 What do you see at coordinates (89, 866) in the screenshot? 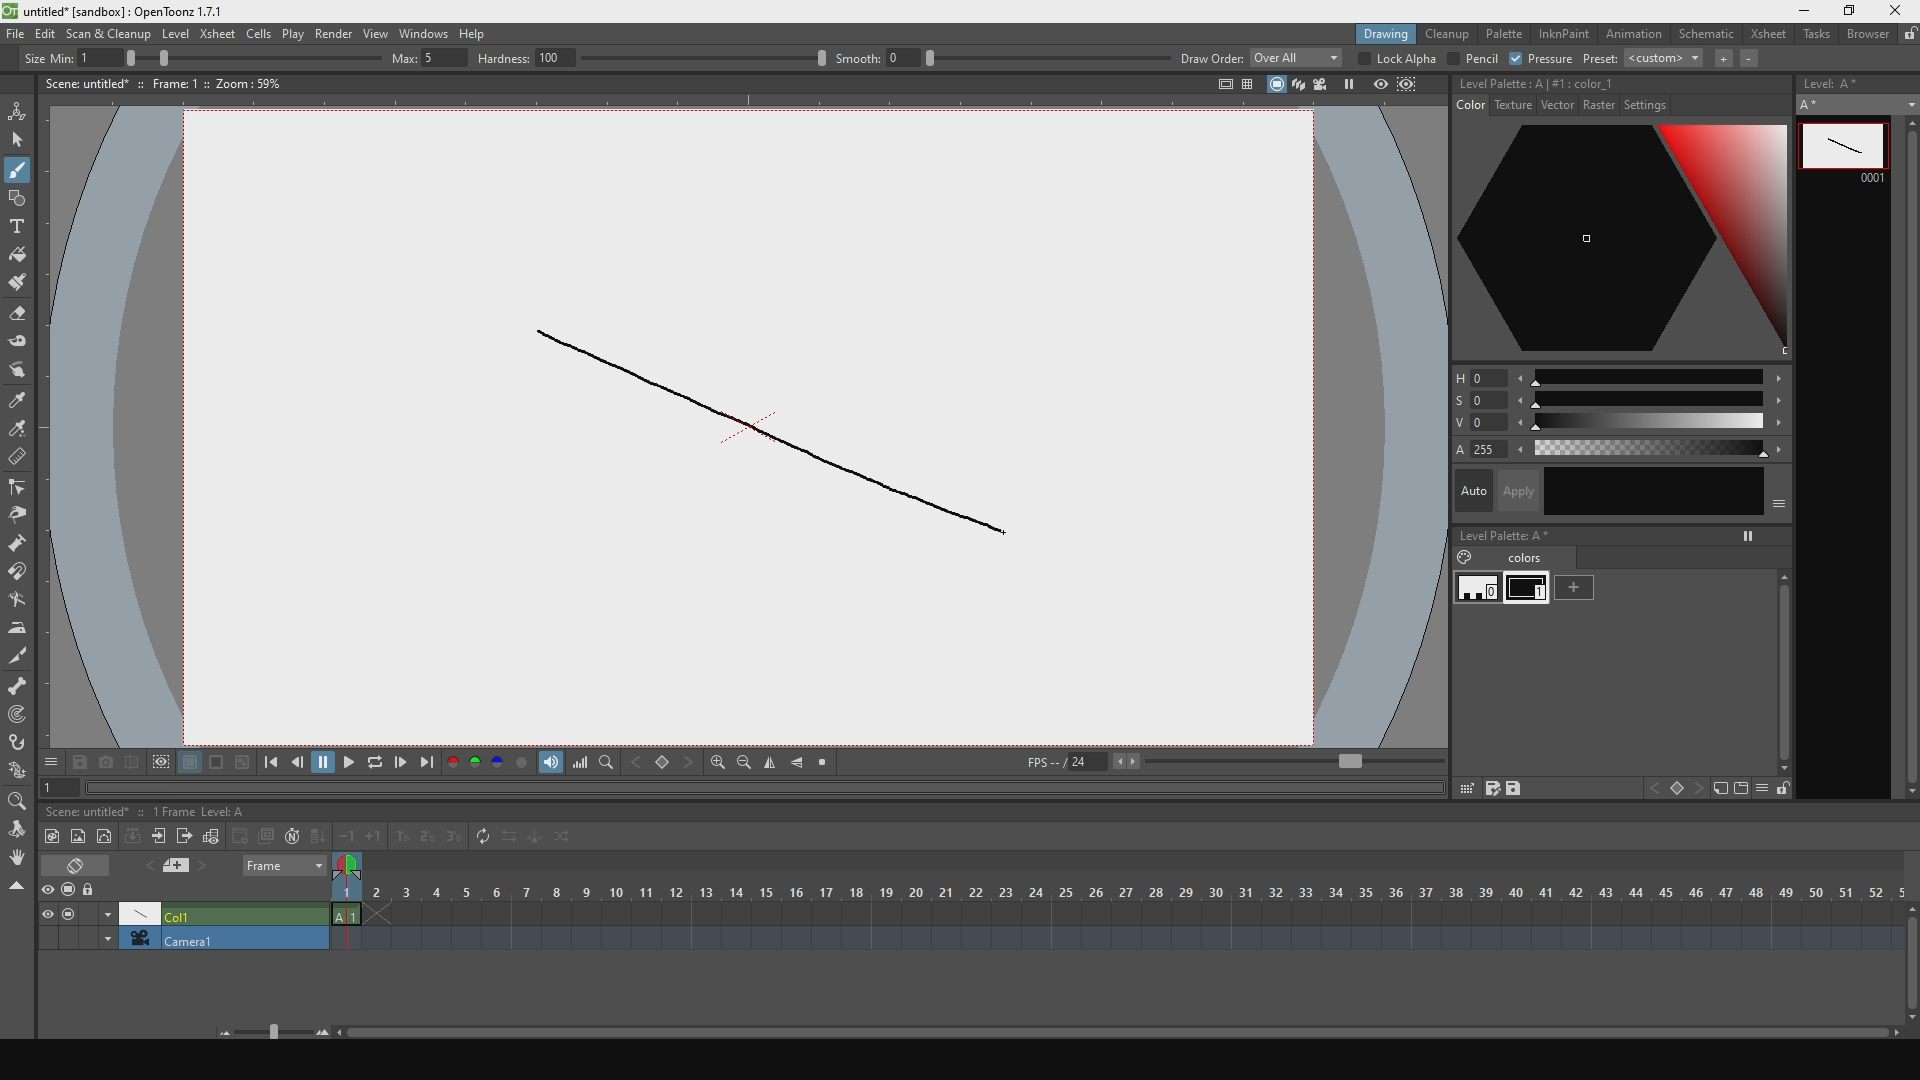
I see `erase` at bounding box center [89, 866].